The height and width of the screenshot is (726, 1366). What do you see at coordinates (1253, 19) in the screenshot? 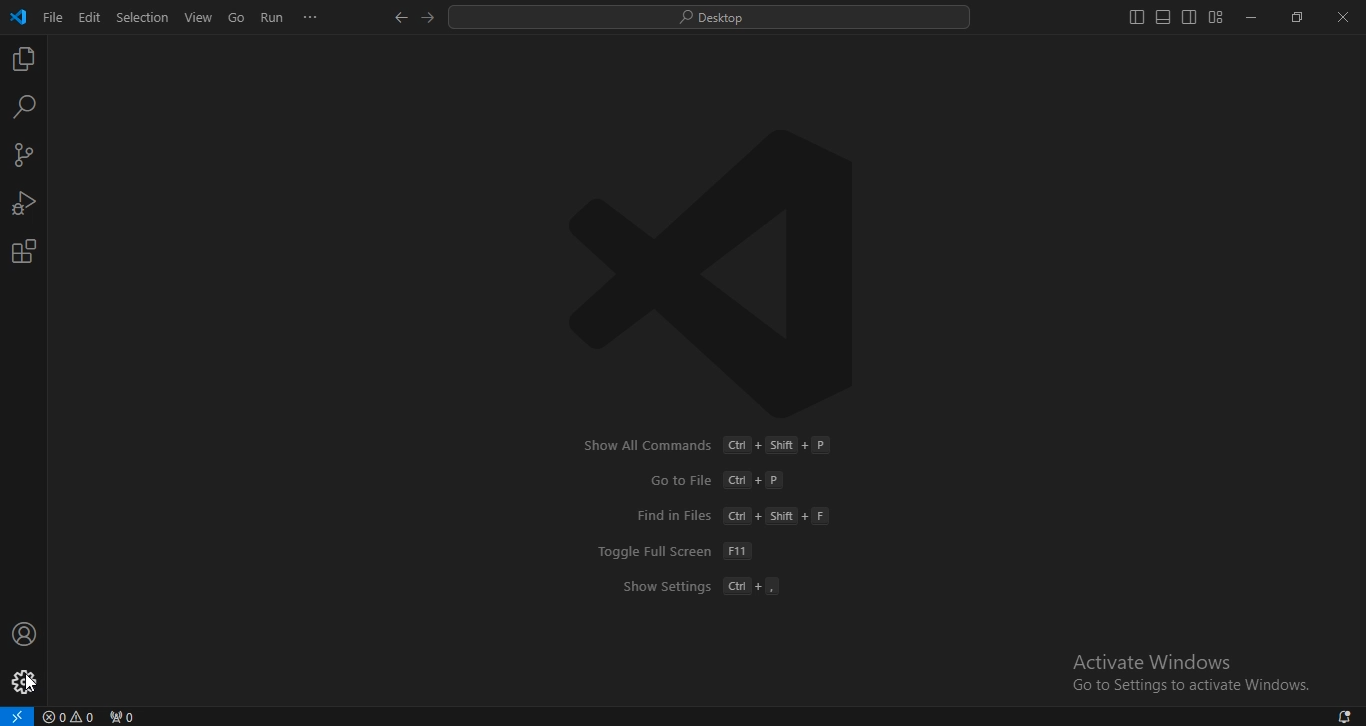
I see `minimize` at bounding box center [1253, 19].